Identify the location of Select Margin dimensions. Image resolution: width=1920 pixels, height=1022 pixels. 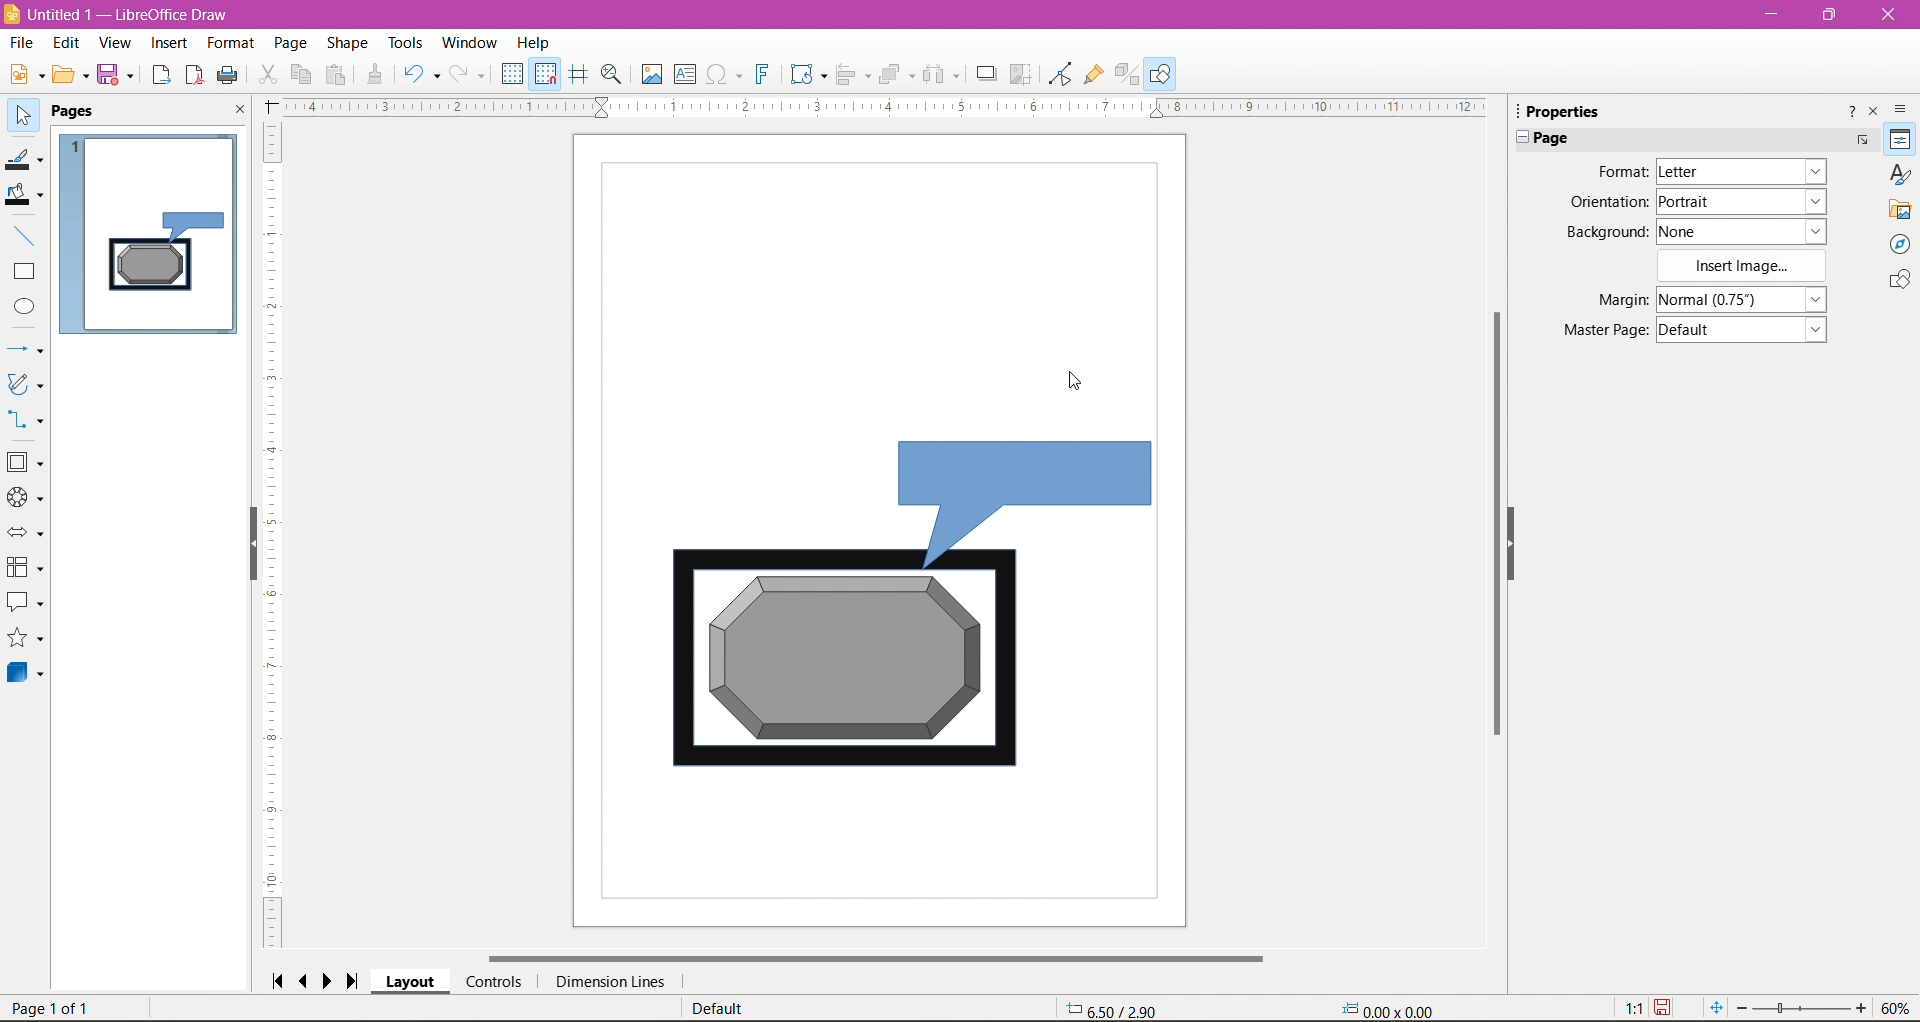
(1740, 300).